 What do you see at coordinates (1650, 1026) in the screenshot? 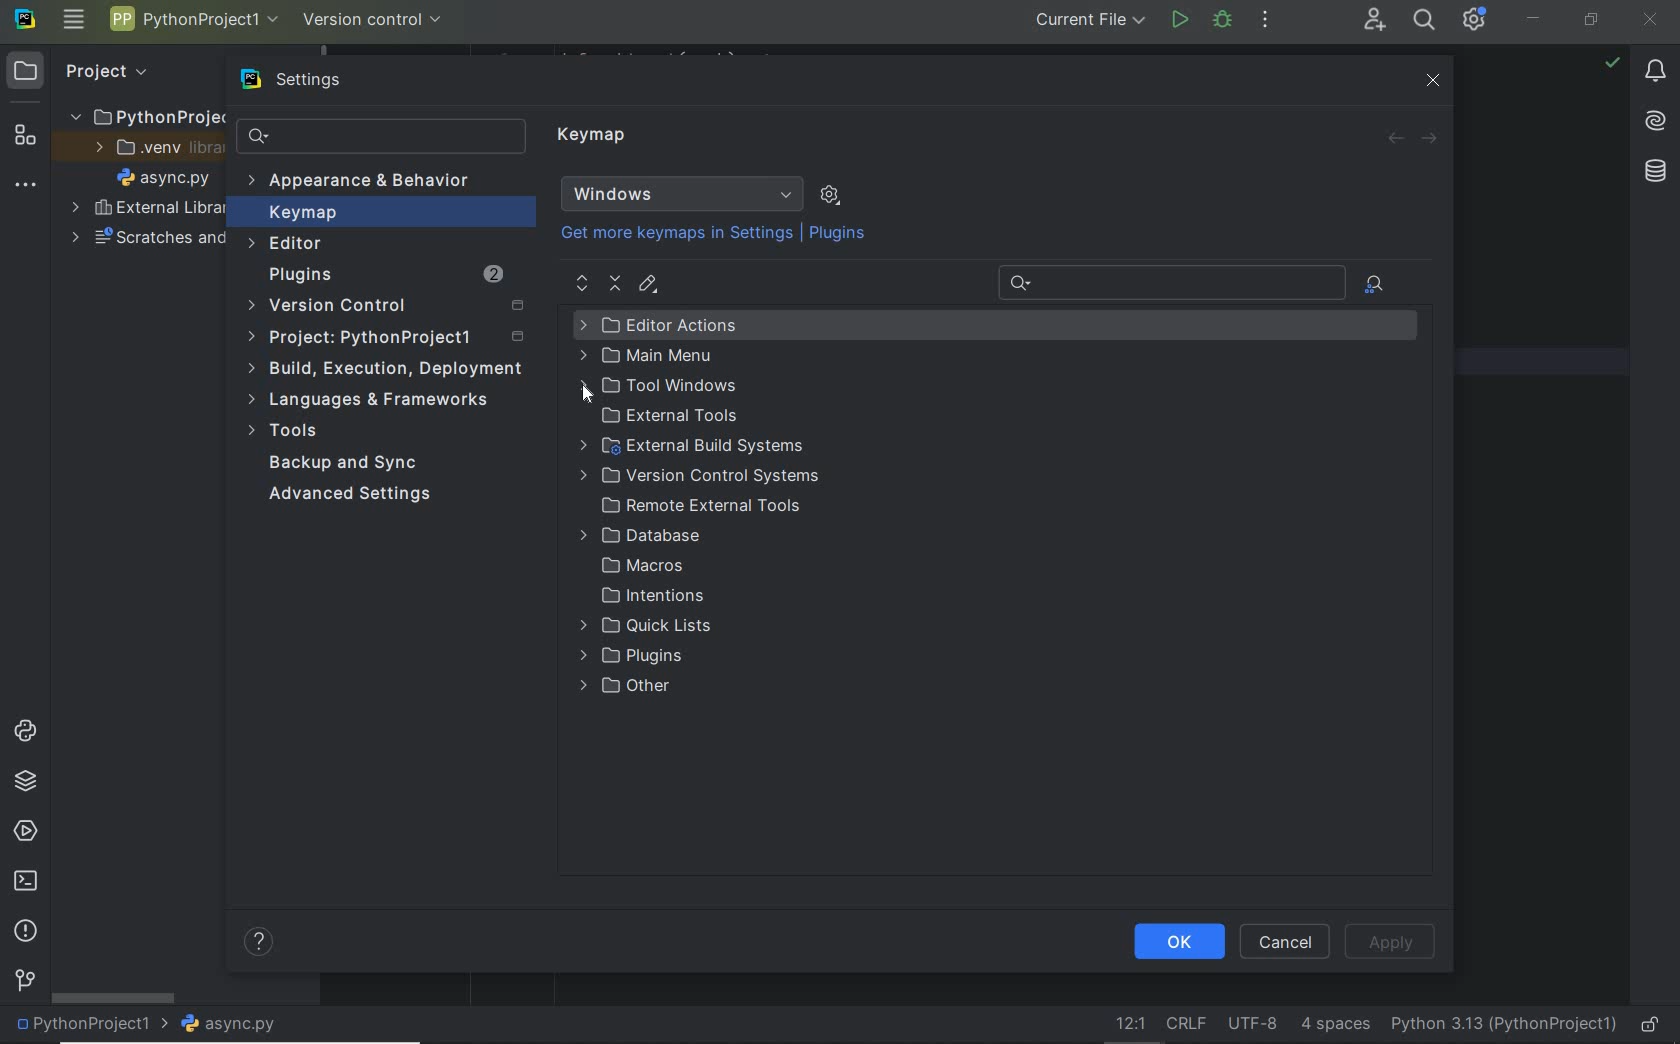
I see `make file ready only` at bounding box center [1650, 1026].